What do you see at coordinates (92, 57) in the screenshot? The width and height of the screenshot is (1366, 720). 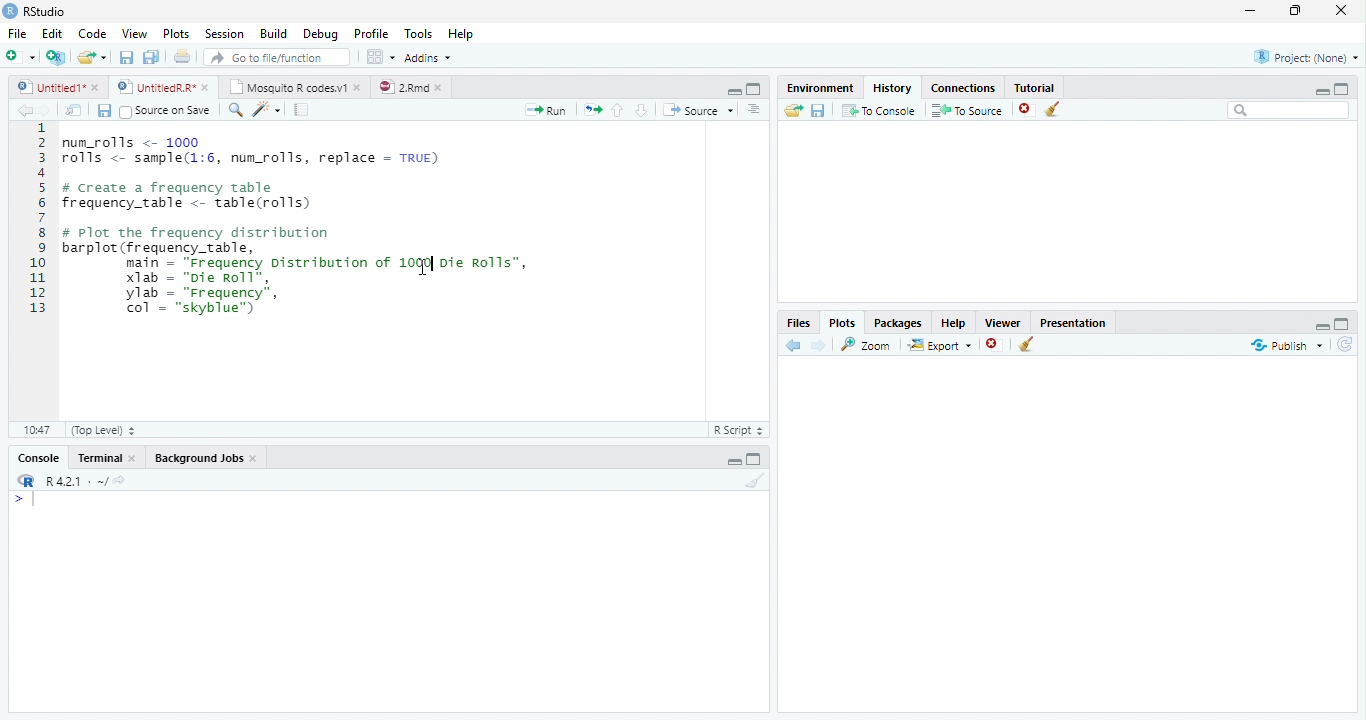 I see `Open an existing file` at bounding box center [92, 57].